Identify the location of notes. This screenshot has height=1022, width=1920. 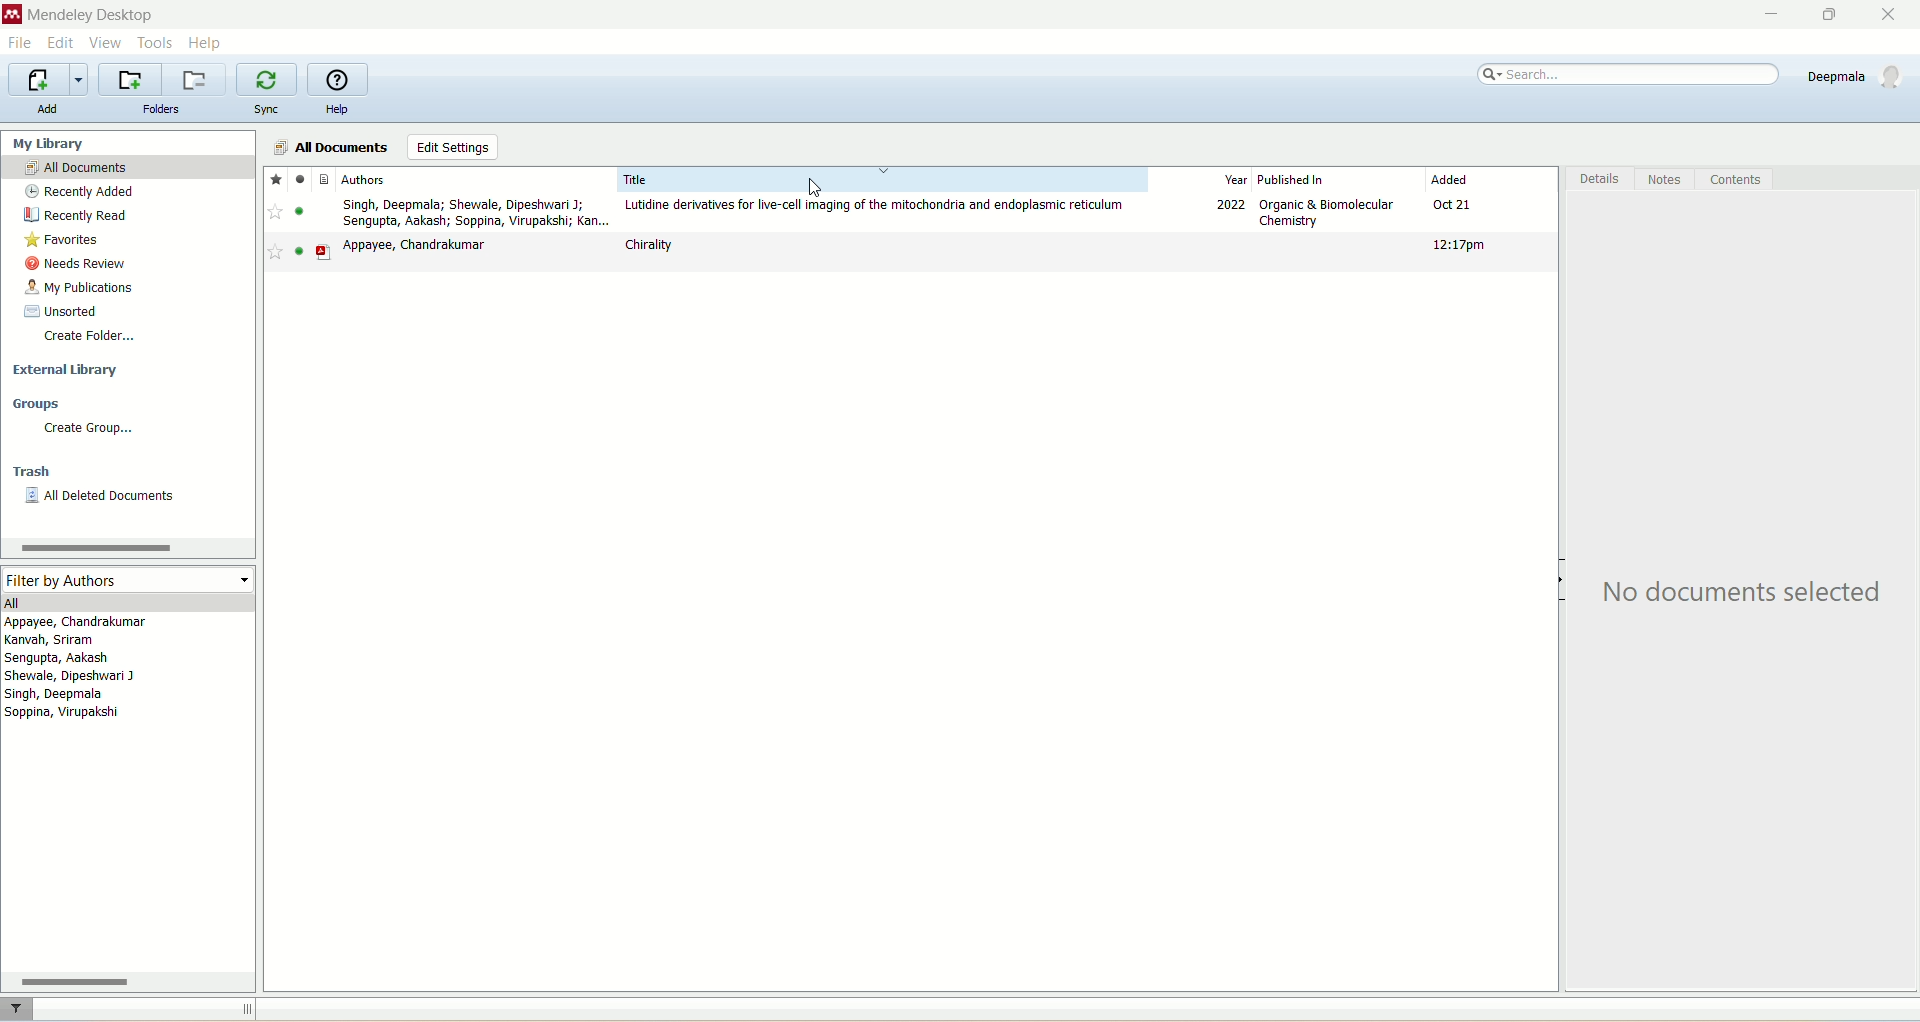
(1661, 178).